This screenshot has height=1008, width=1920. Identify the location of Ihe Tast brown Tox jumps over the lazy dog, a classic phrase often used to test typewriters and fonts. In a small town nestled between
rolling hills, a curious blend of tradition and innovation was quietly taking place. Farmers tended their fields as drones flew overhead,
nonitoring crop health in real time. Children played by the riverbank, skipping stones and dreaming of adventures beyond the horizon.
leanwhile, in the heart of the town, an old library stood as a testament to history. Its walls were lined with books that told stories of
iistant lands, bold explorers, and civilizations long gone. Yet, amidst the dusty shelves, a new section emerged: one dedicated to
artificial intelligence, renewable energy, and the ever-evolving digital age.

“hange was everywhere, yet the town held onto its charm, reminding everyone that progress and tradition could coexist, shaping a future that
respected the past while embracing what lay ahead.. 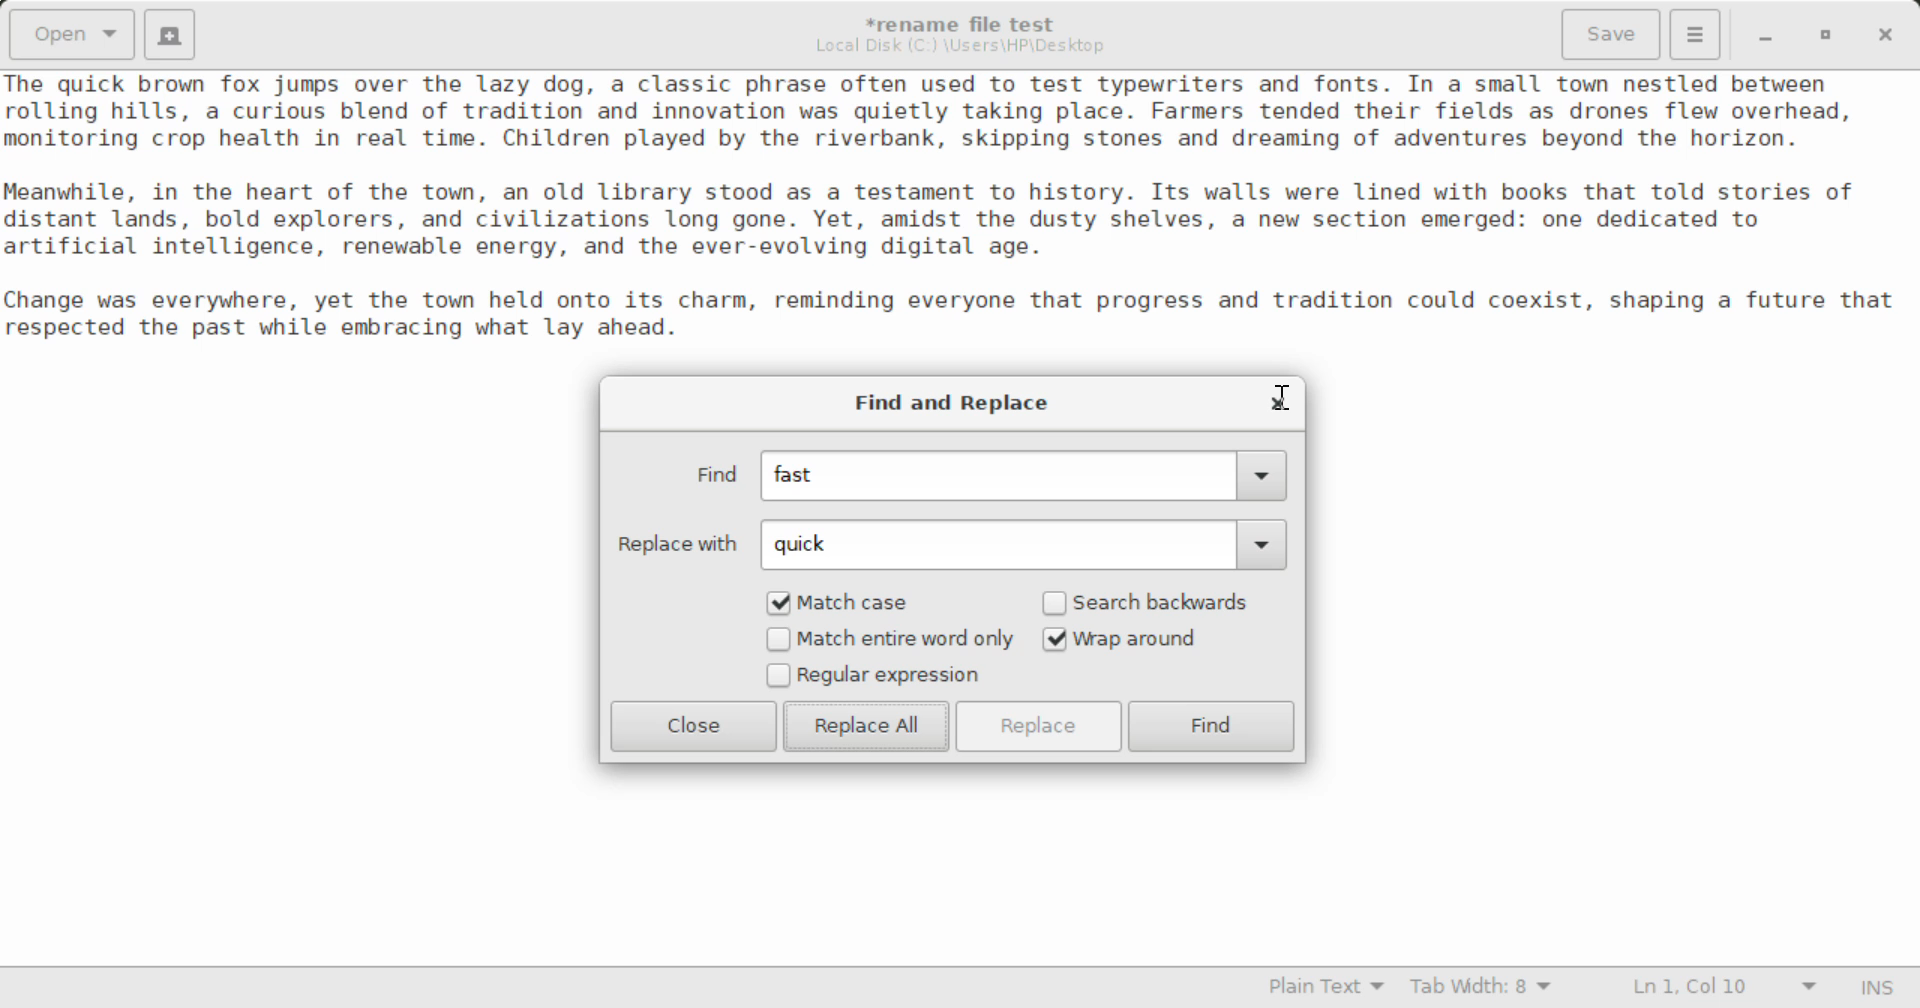
(960, 225).